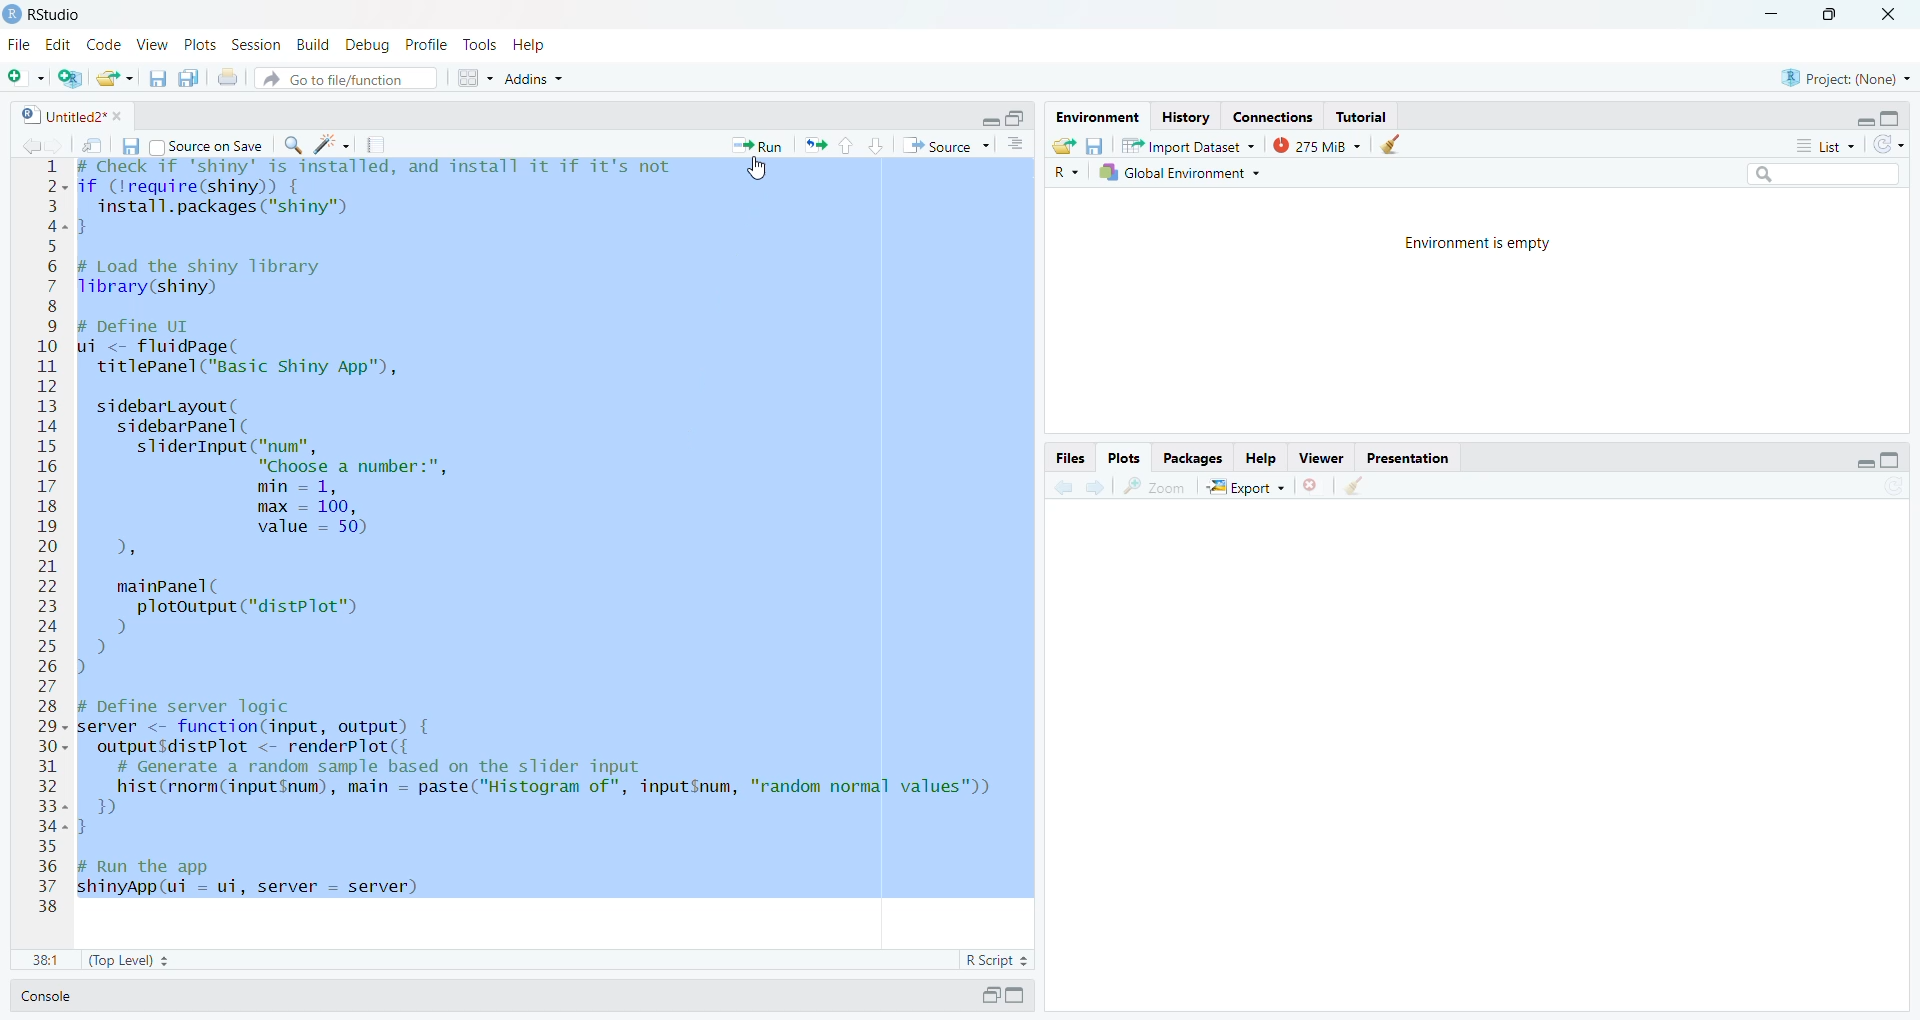  What do you see at coordinates (130, 960) in the screenshot?
I see `(Top Level)` at bounding box center [130, 960].